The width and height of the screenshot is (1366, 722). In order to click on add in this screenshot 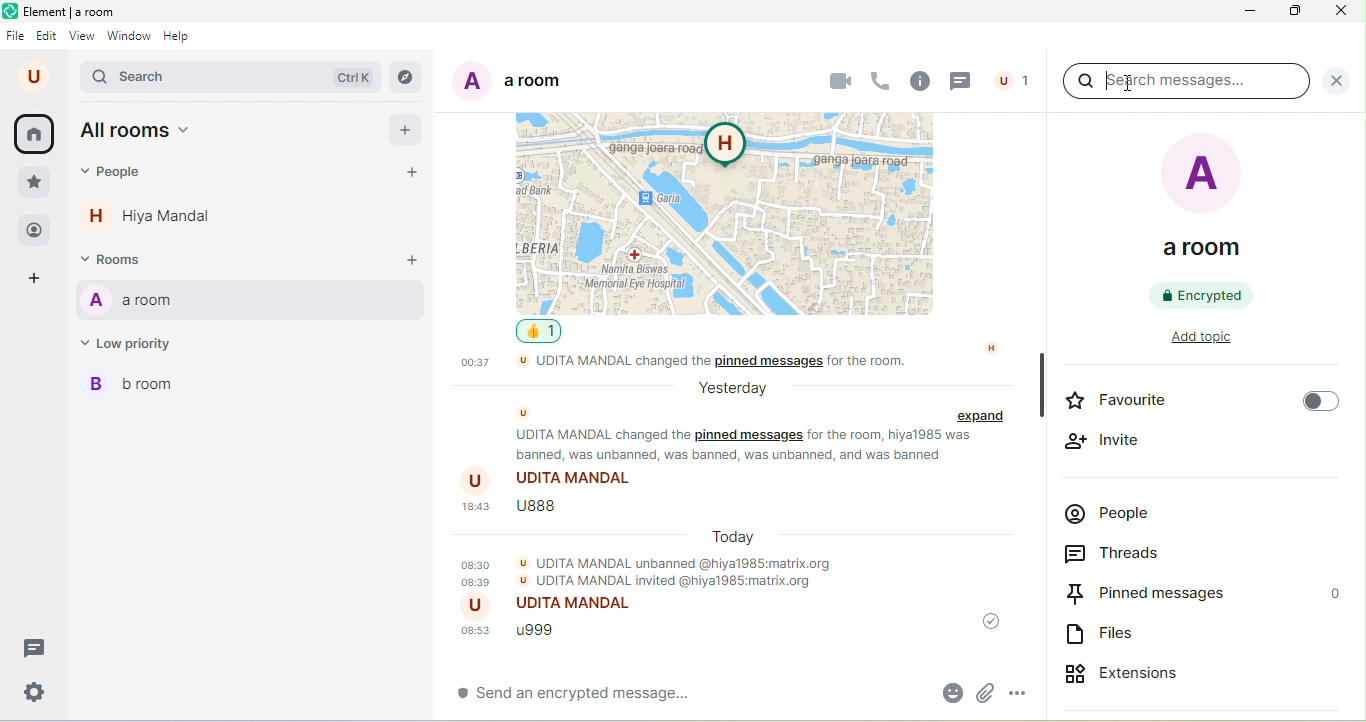, I will do `click(406, 132)`.